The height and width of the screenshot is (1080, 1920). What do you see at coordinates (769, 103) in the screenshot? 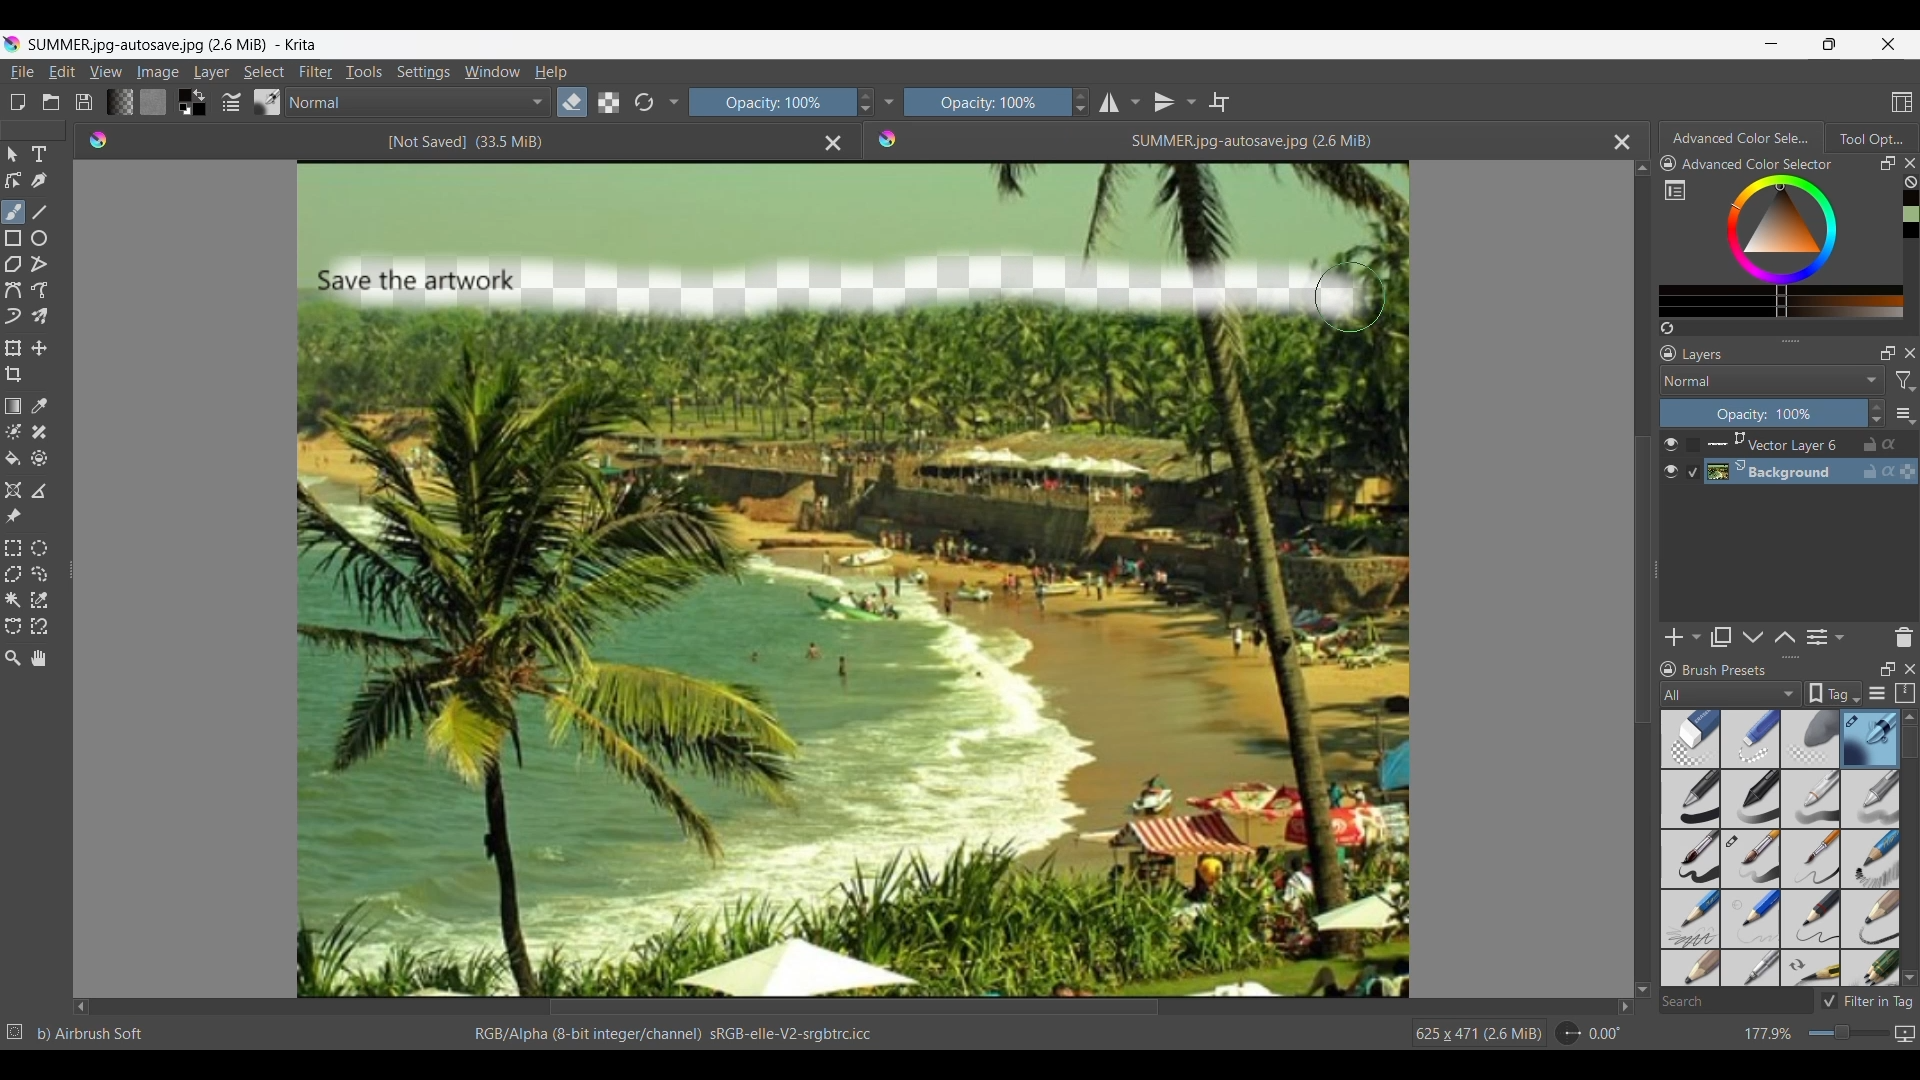
I see `Opacity 100%` at bounding box center [769, 103].